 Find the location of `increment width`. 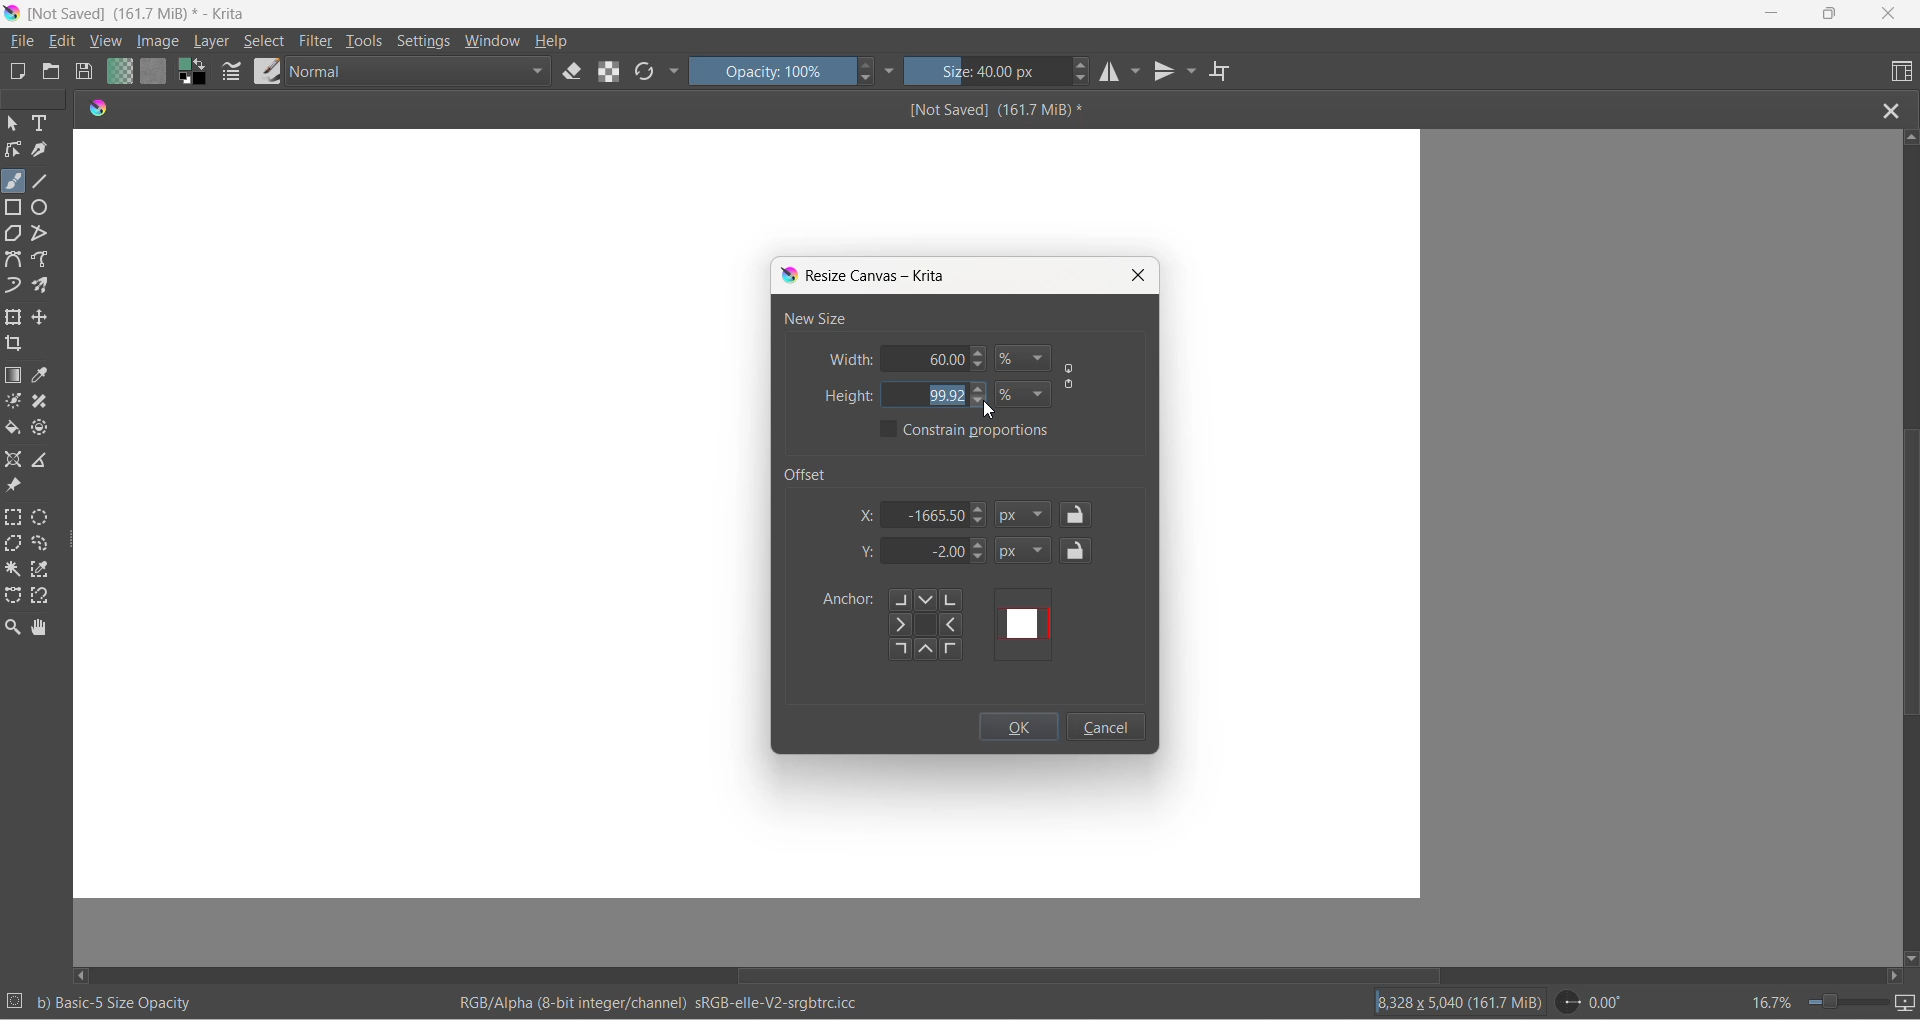

increment width is located at coordinates (982, 355).